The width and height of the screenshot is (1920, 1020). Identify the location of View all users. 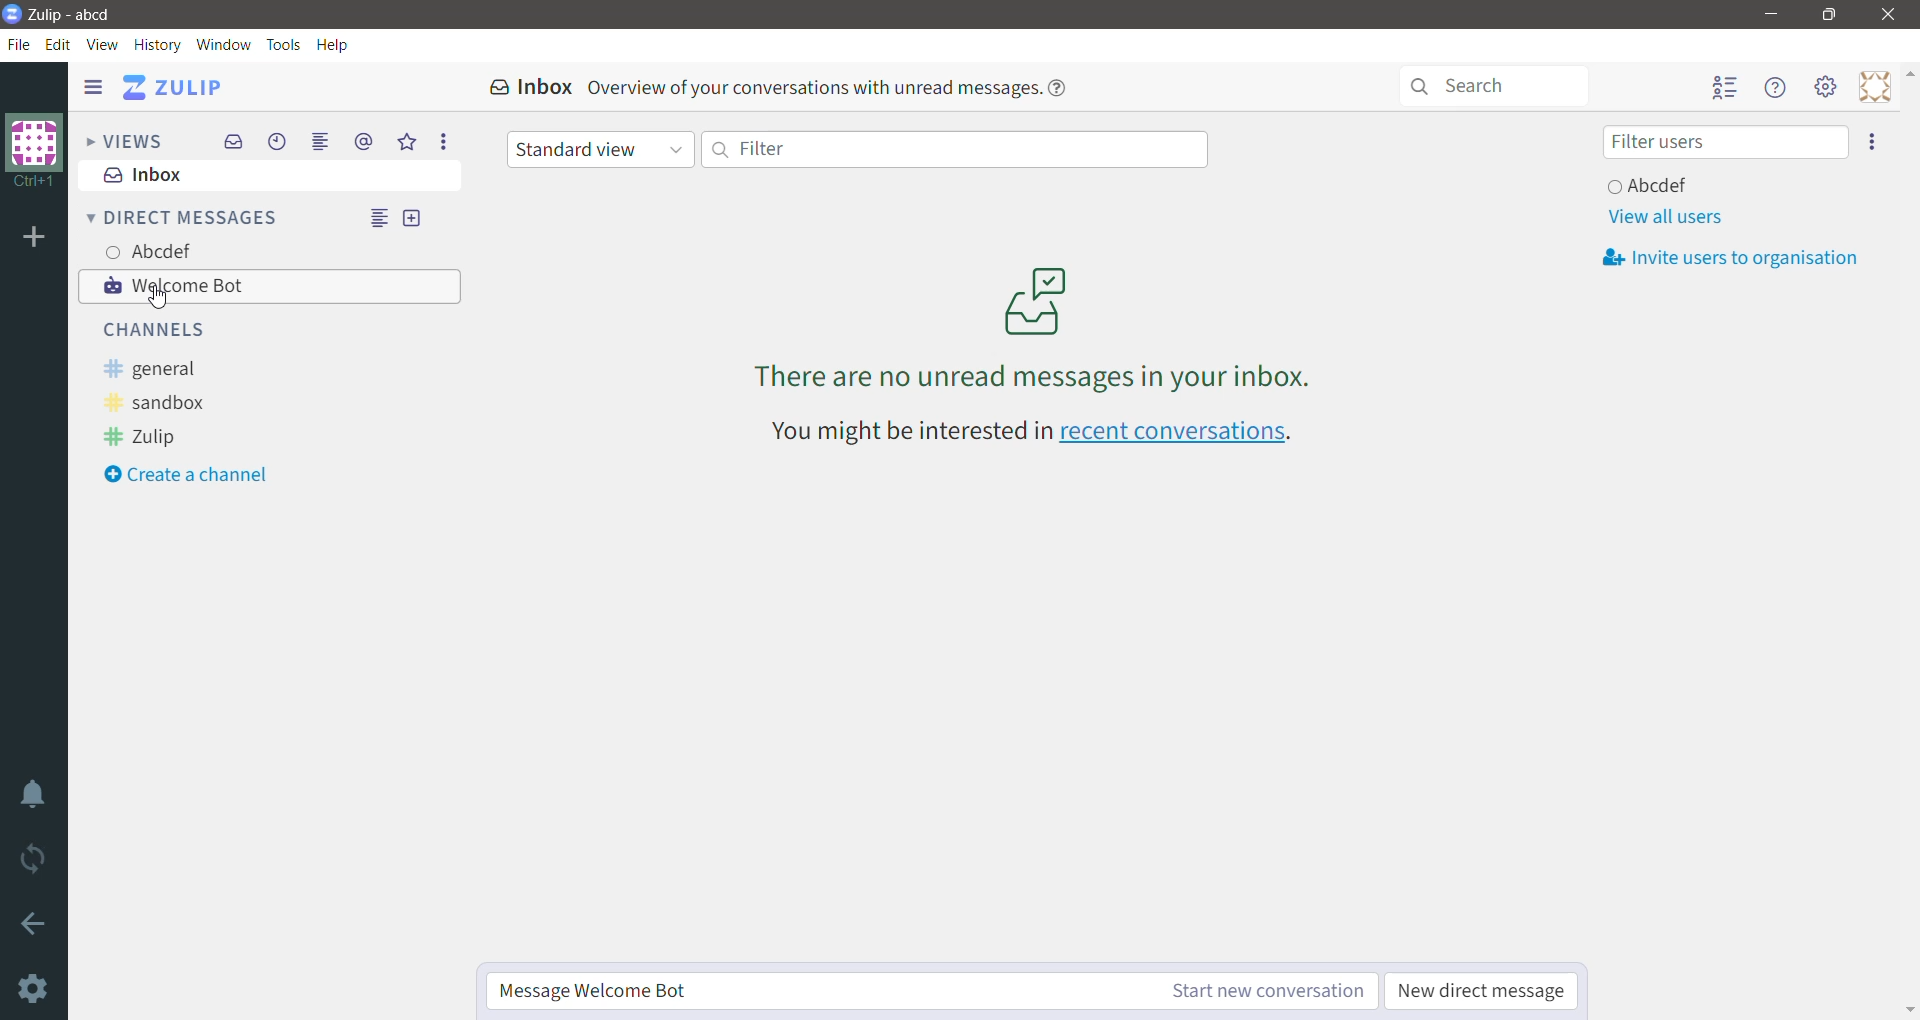
(1665, 217).